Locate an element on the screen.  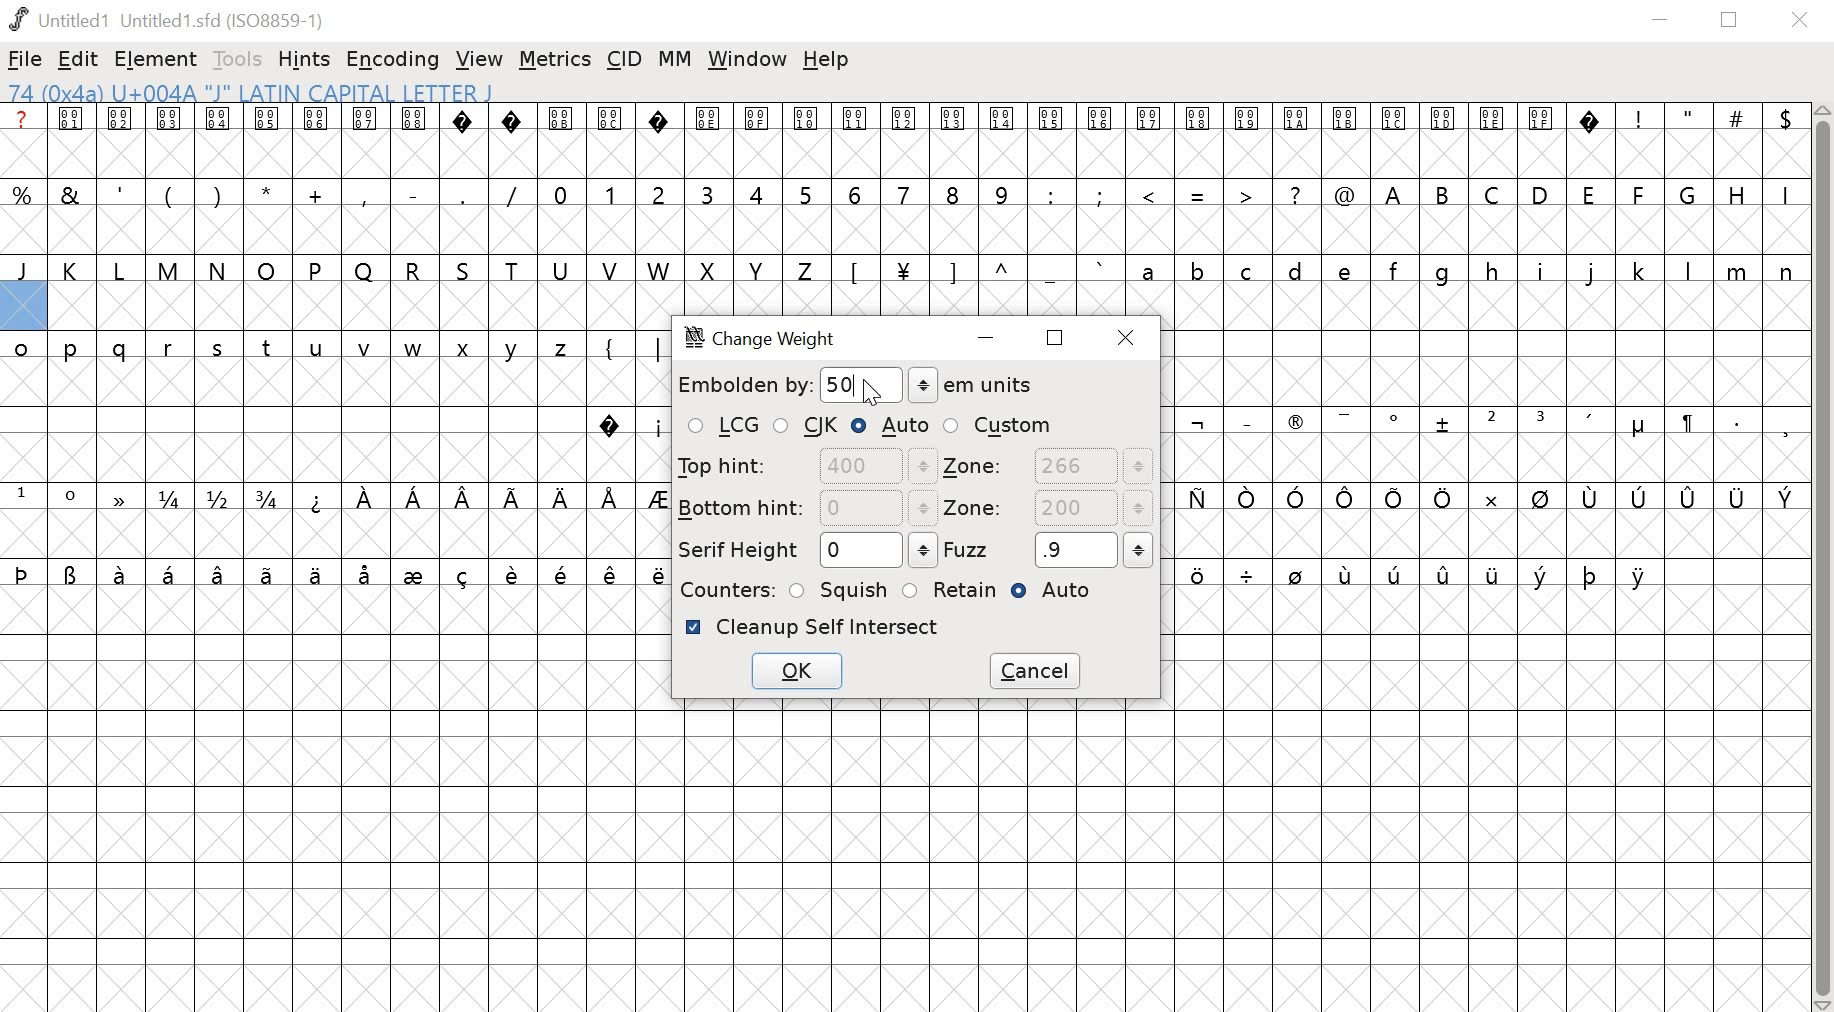
ELEMENT is located at coordinates (158, 60).